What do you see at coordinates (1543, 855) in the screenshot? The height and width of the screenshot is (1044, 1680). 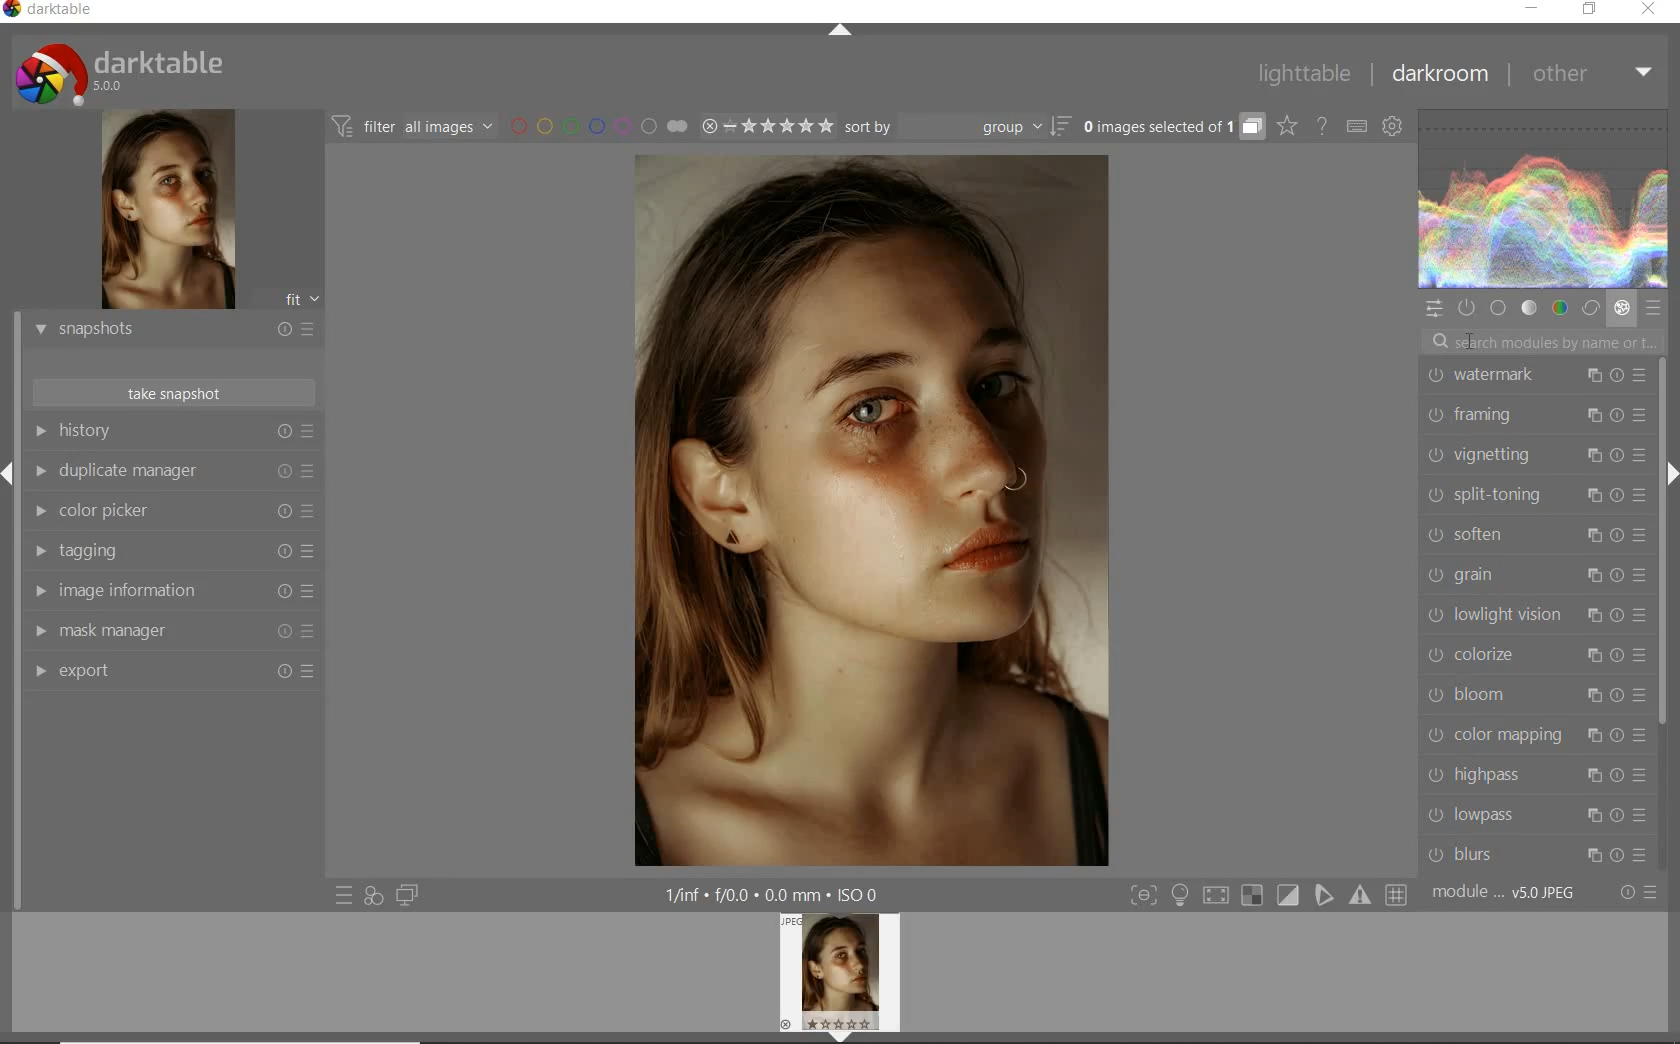 I see `blurs` at bounding box center [1543, 855].